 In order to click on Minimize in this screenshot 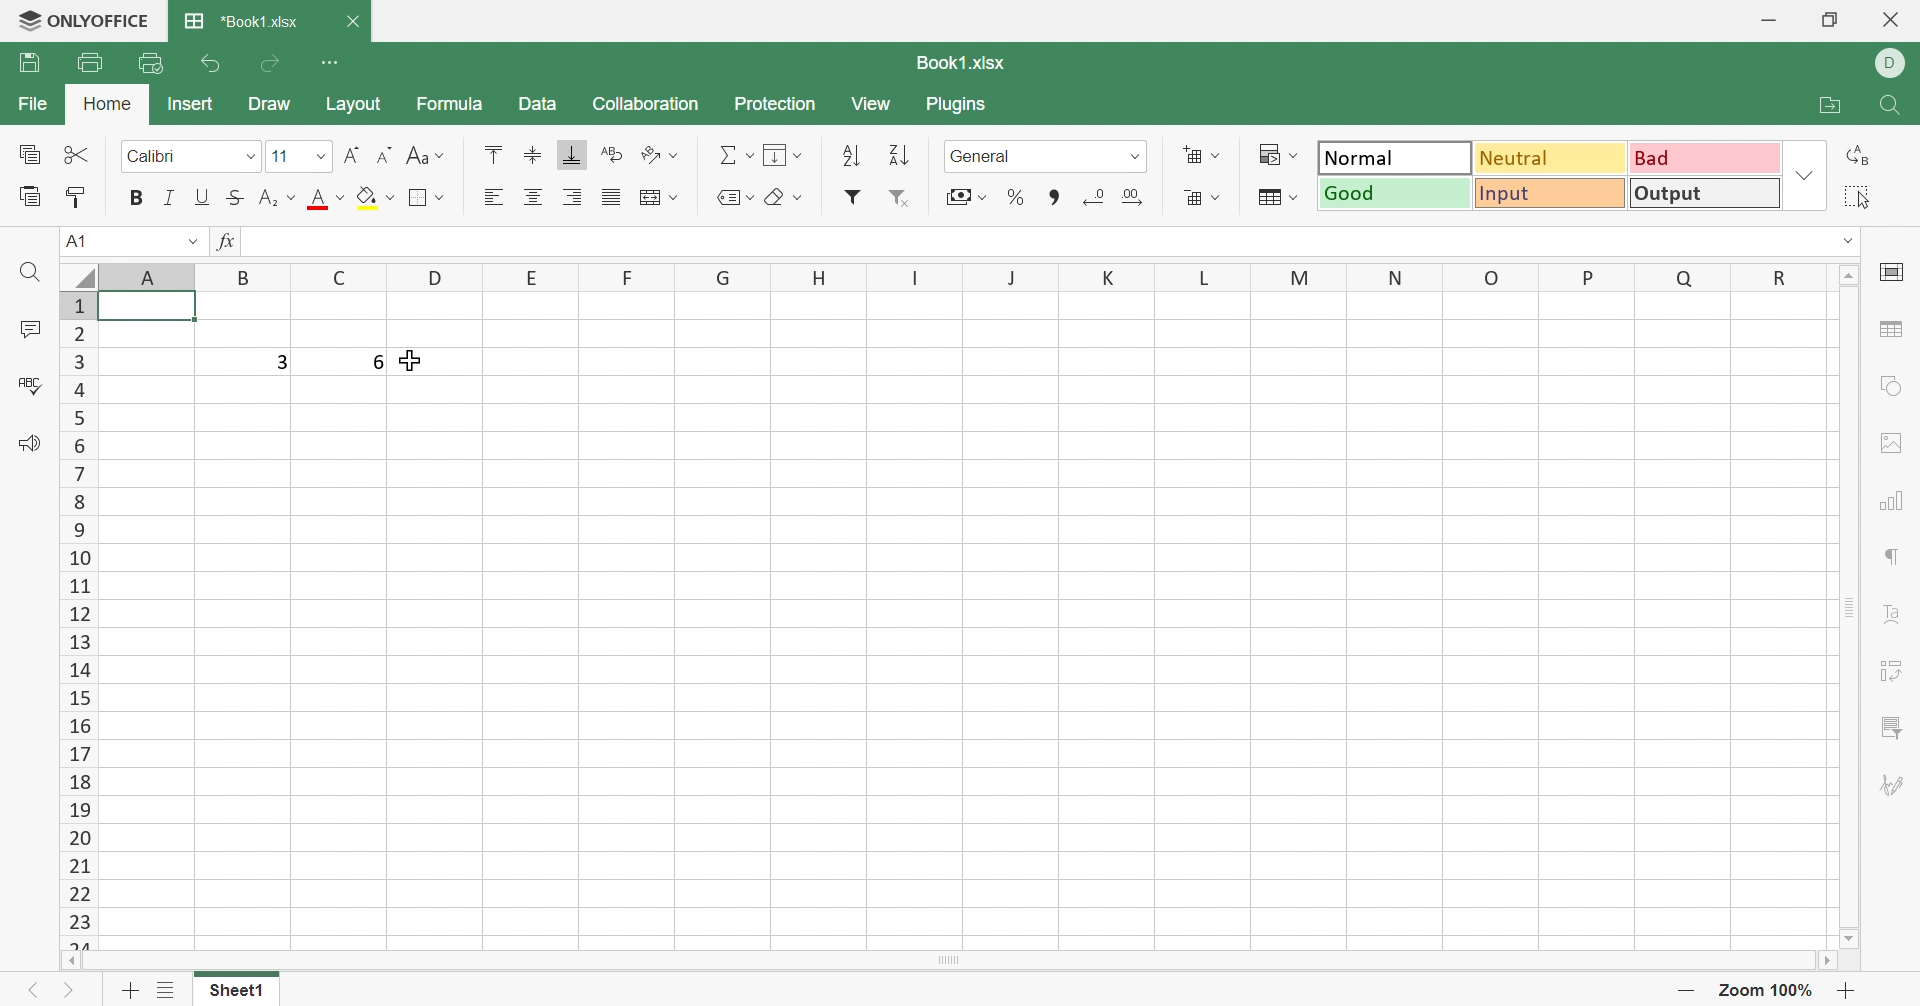, I will do `click(1773, 17)`.